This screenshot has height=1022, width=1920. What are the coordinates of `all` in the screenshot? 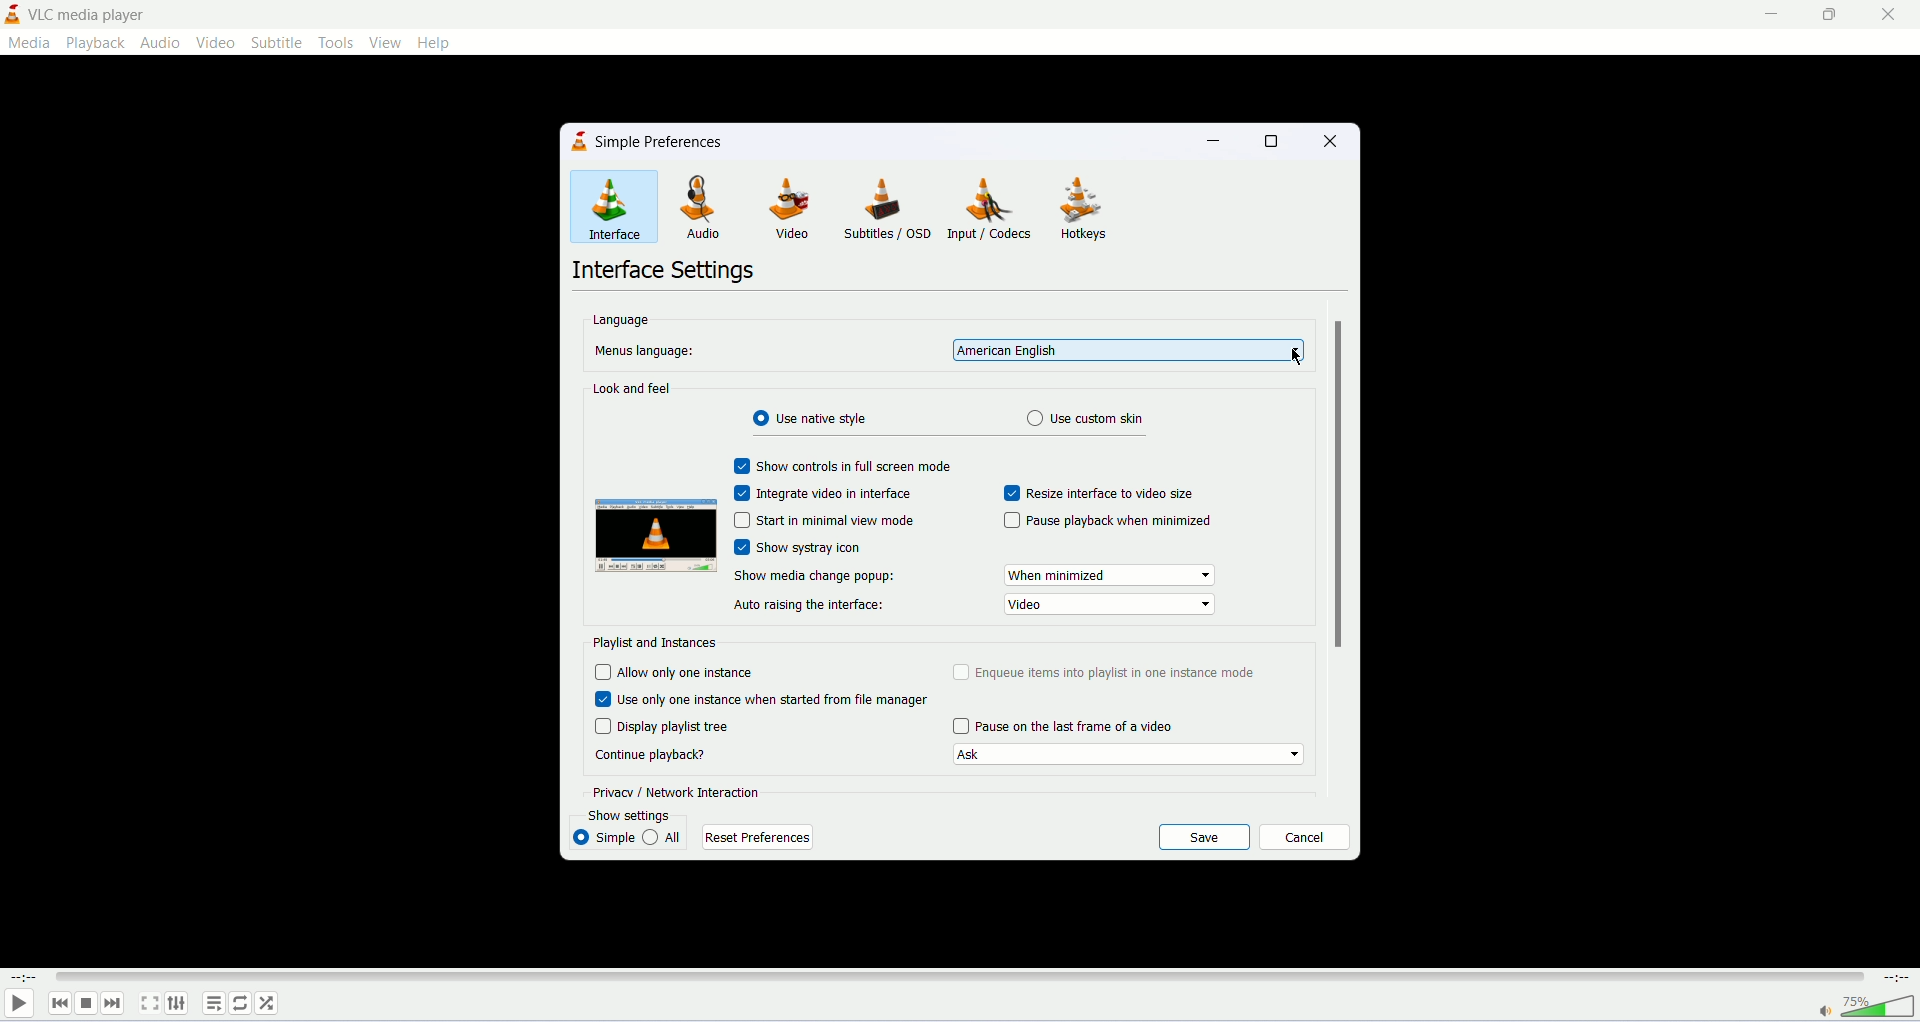 It's located at (666, 837).